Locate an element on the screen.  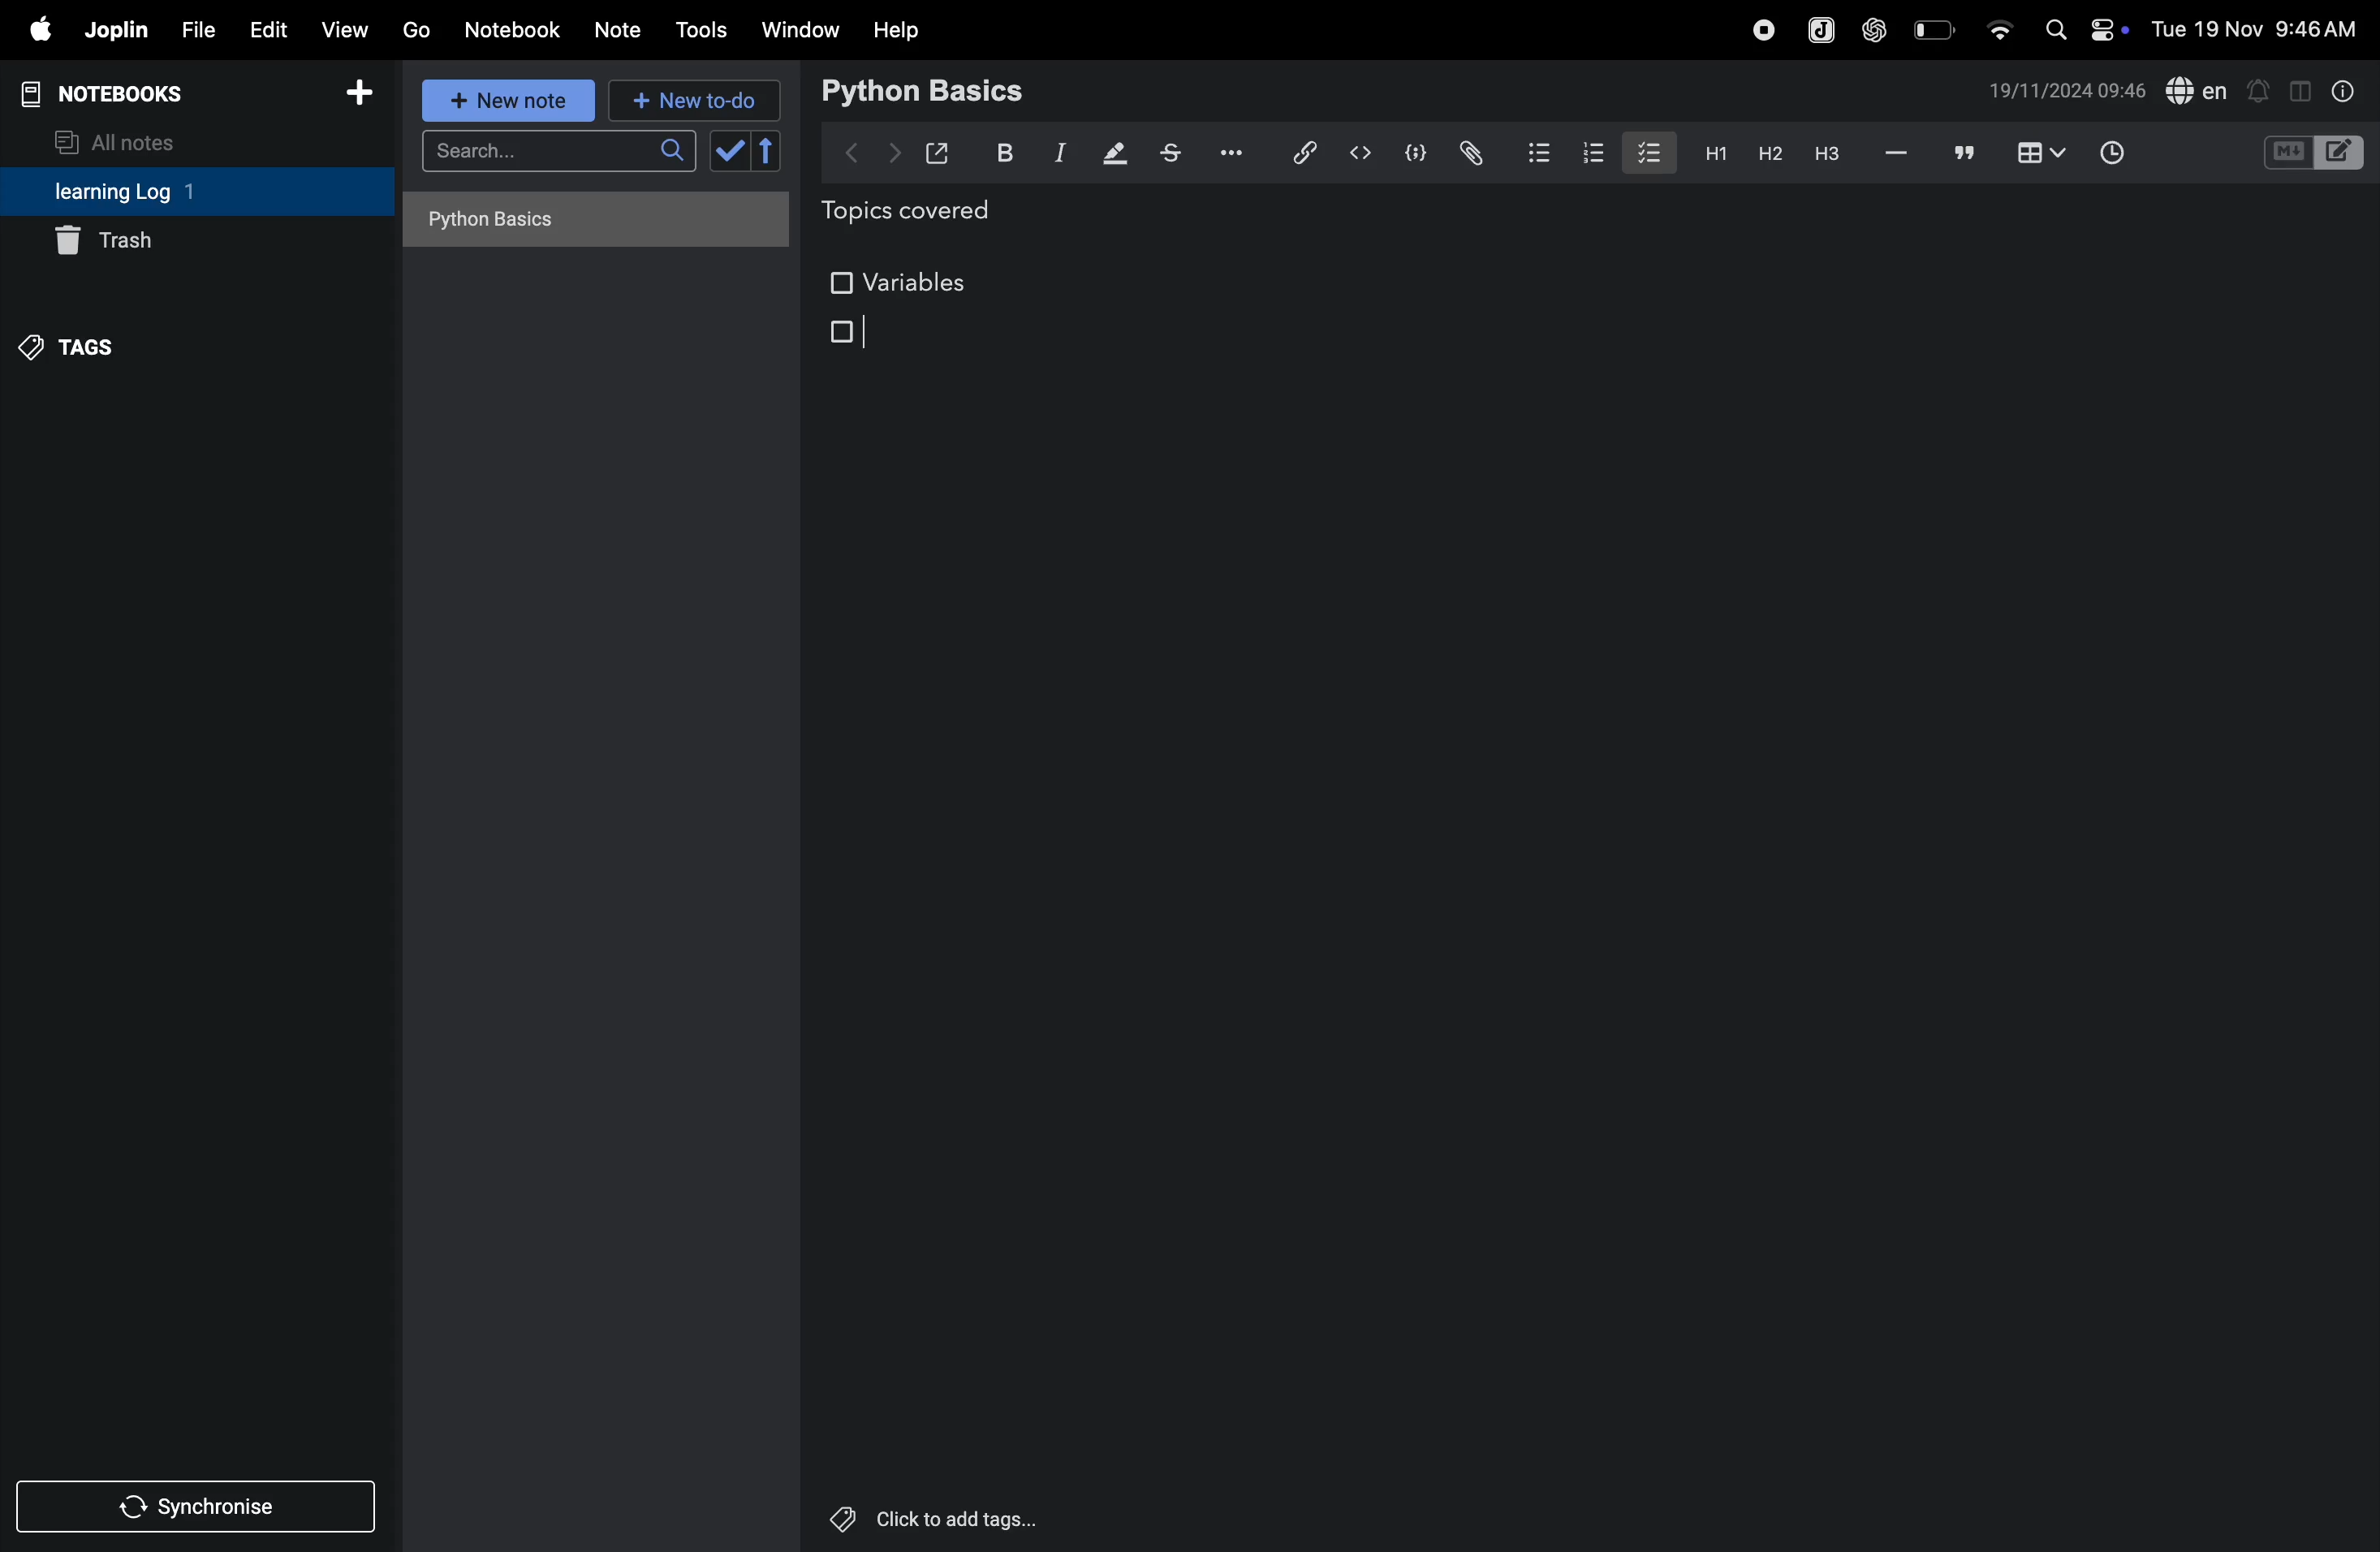
bold is located at coordinates (1000, 153).